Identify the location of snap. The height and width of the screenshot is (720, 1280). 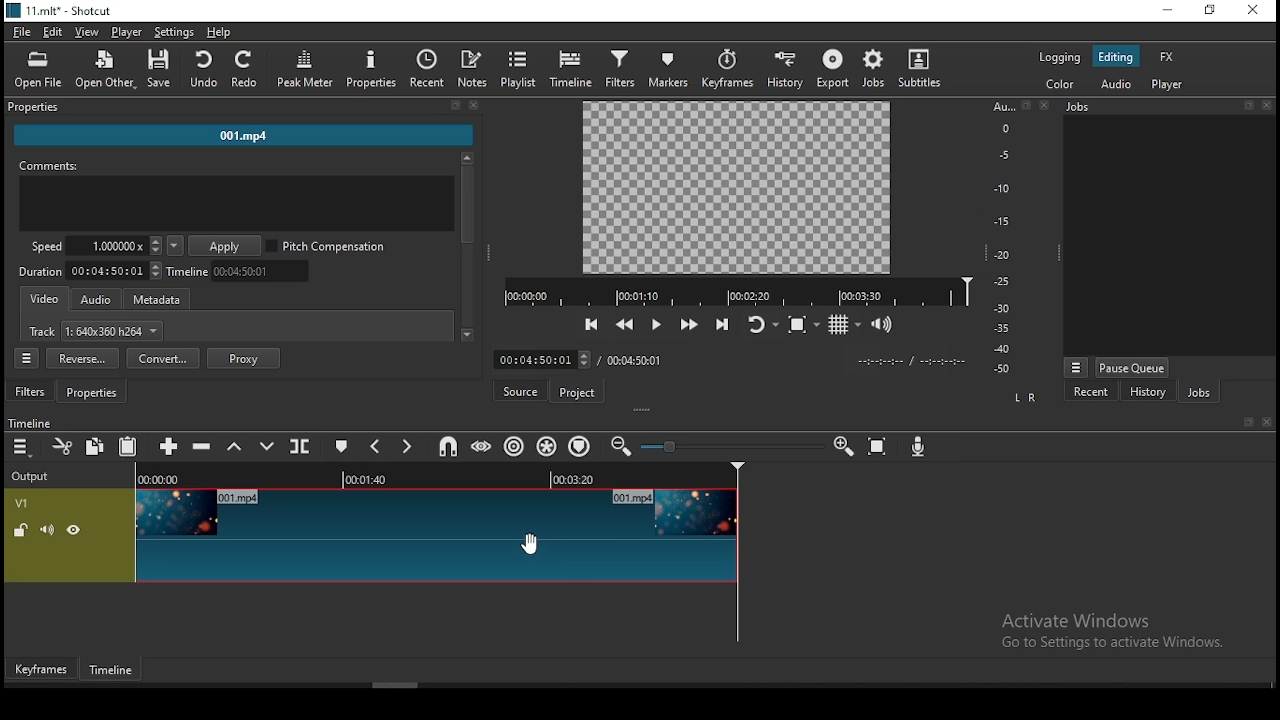
(443, 447).